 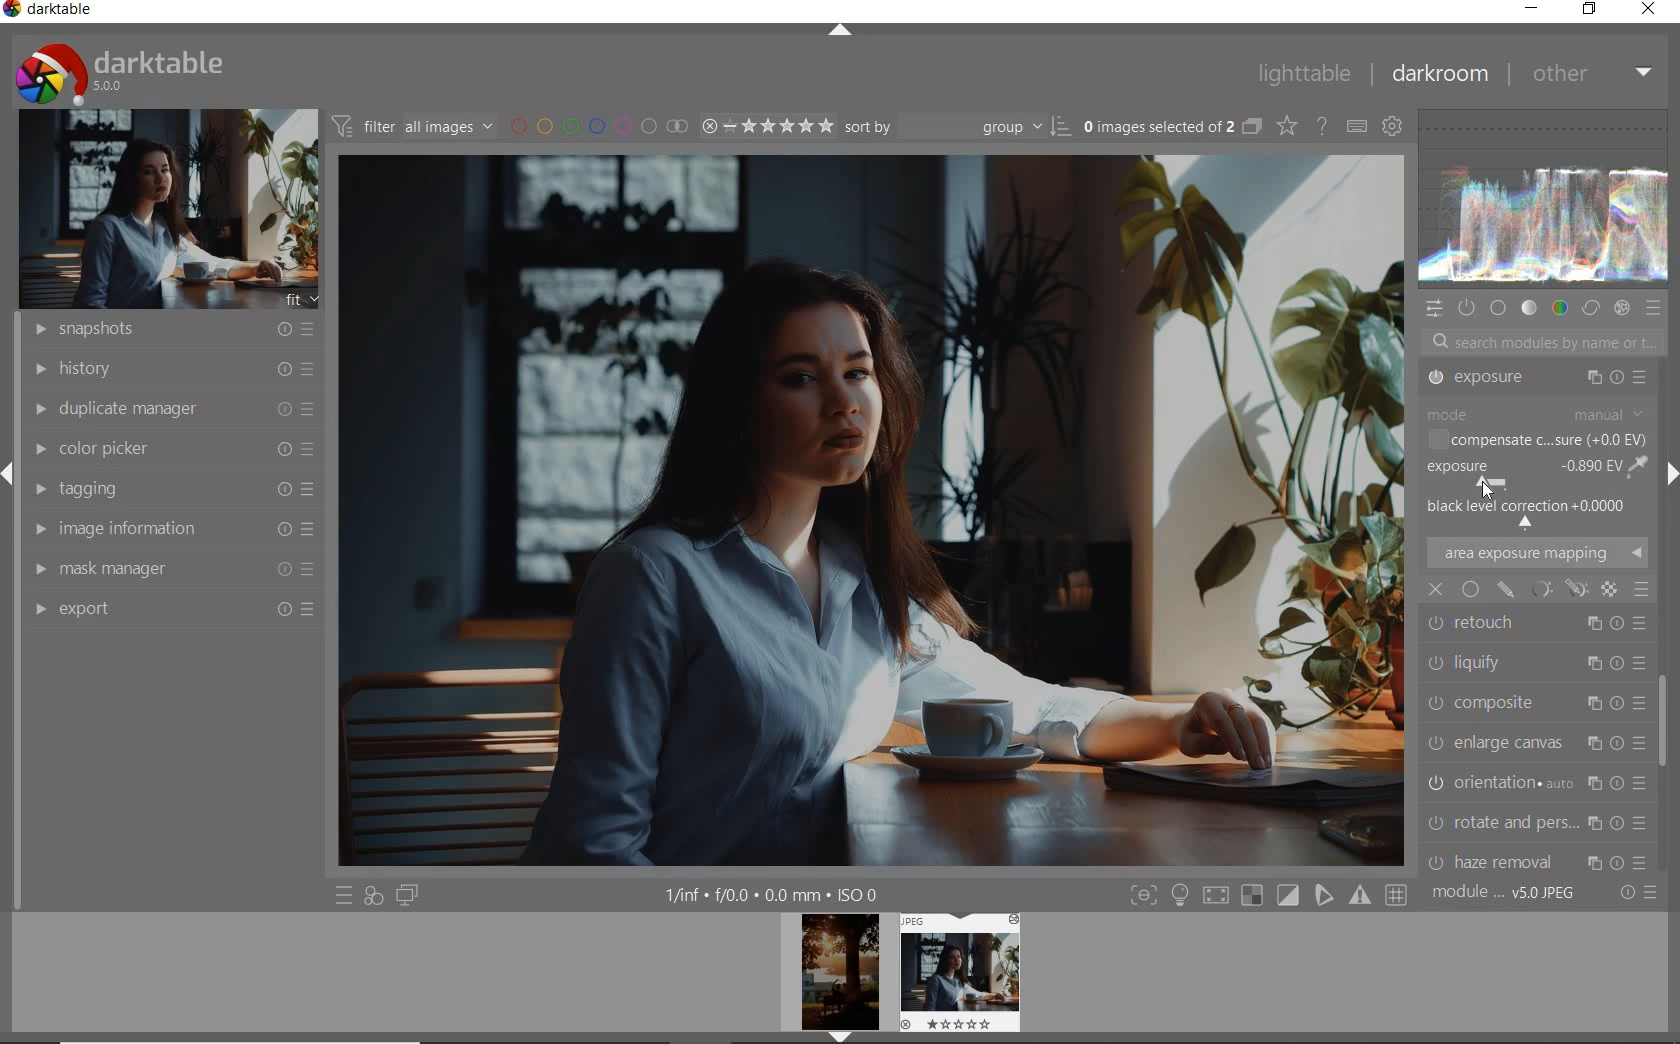 What do you see at coordinates (1498, 309) in the screenshot?
I see `BASE` at bounding box center [1498, 309].